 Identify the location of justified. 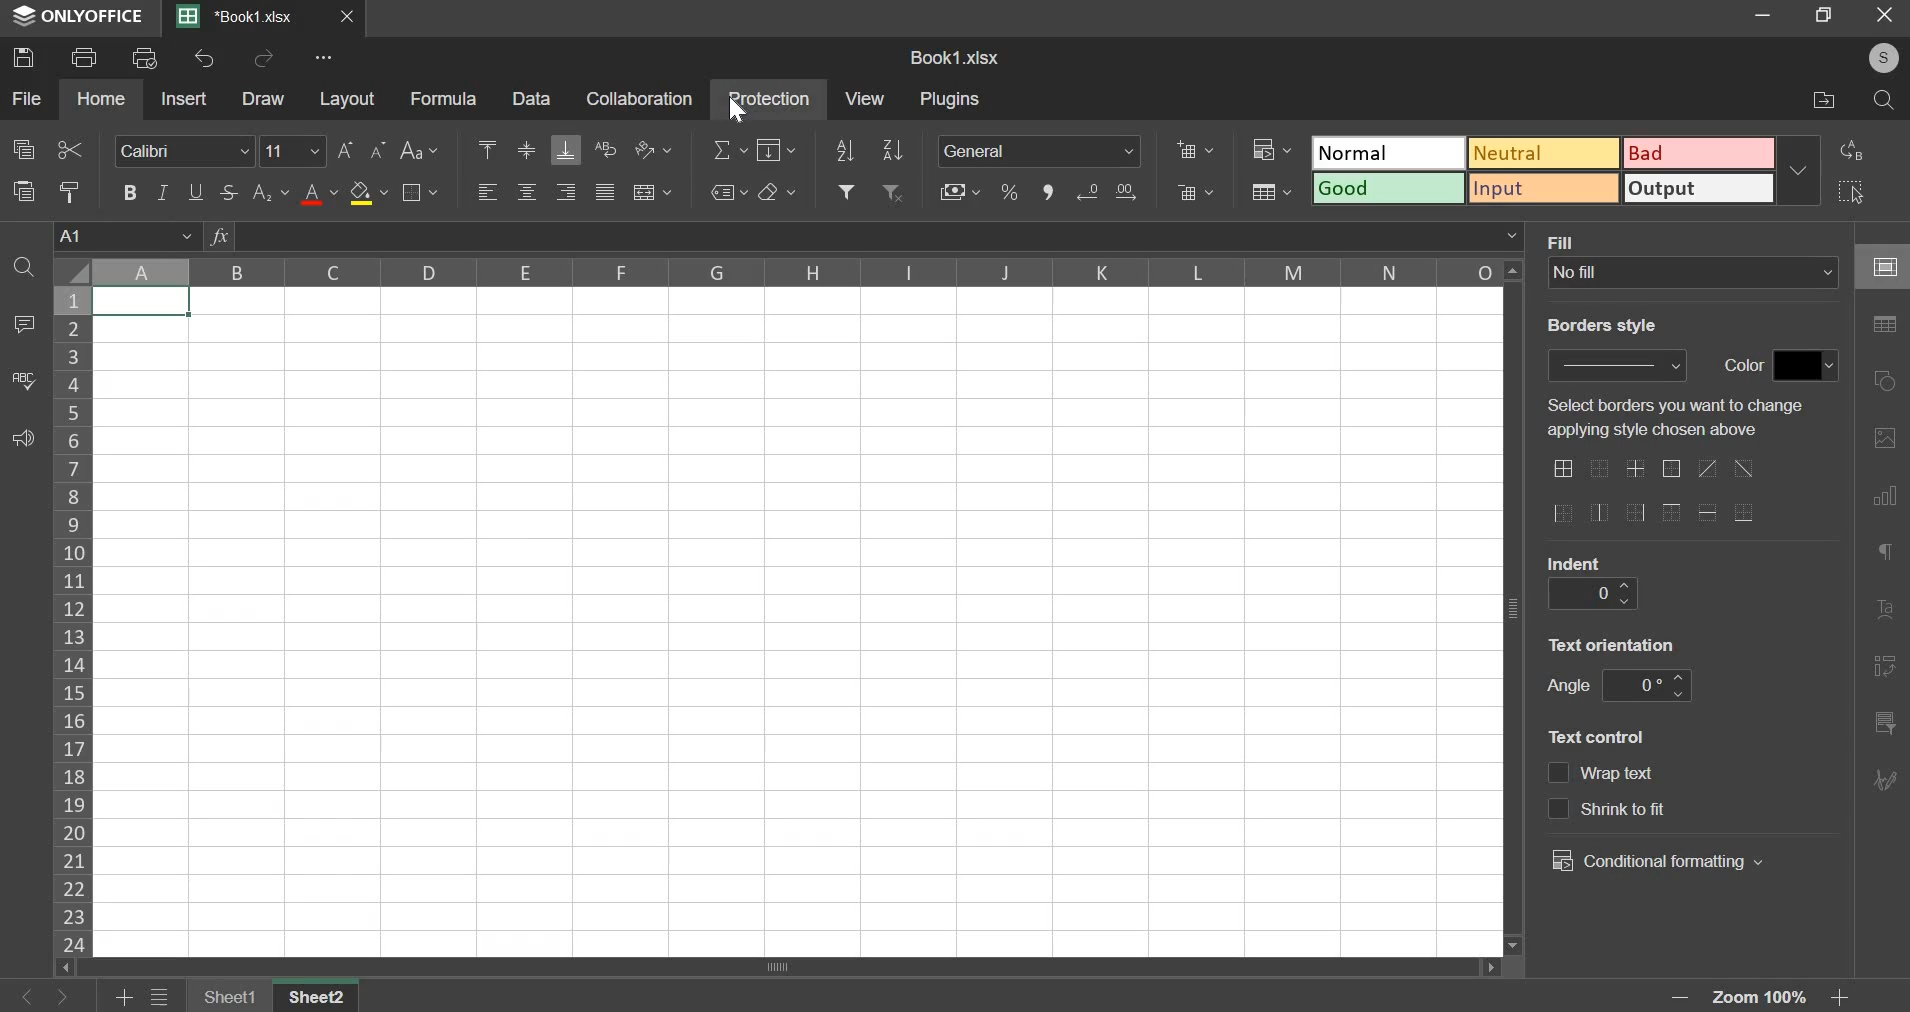
(605, 192).